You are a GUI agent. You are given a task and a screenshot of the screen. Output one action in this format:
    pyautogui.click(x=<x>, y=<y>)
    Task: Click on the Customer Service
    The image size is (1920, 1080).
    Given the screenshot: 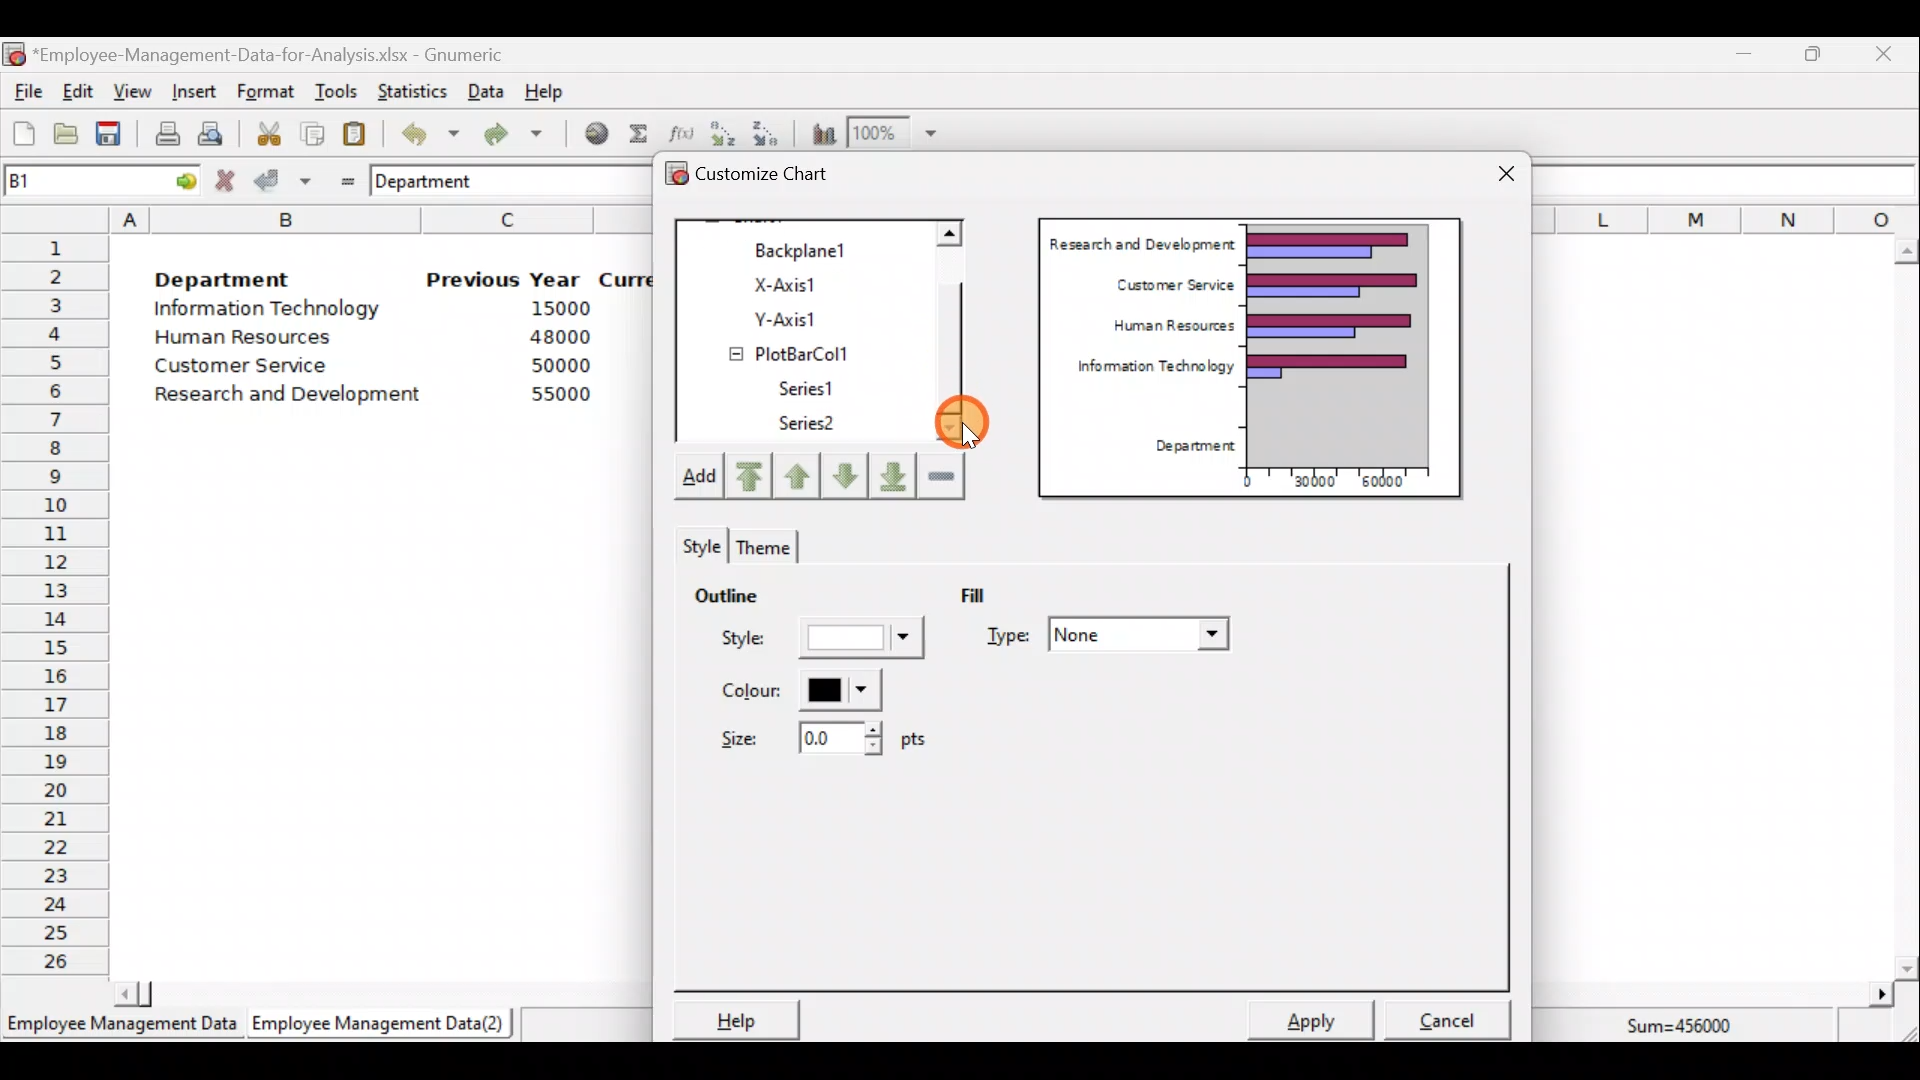 What is the action you would take?
    pyautogui.click(x=246, y=370)
    